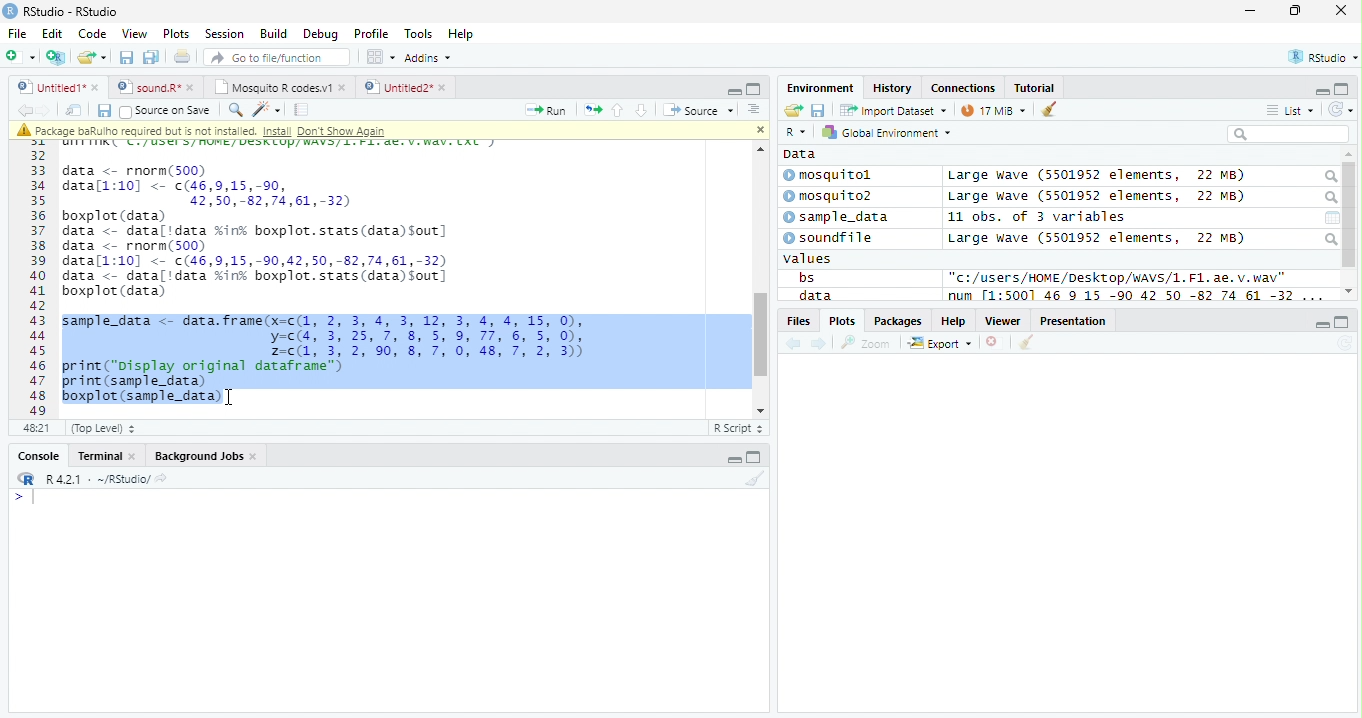 The width and height of the screenshot is (1362, 718). I want to click on Go backward, so click(794, 345).